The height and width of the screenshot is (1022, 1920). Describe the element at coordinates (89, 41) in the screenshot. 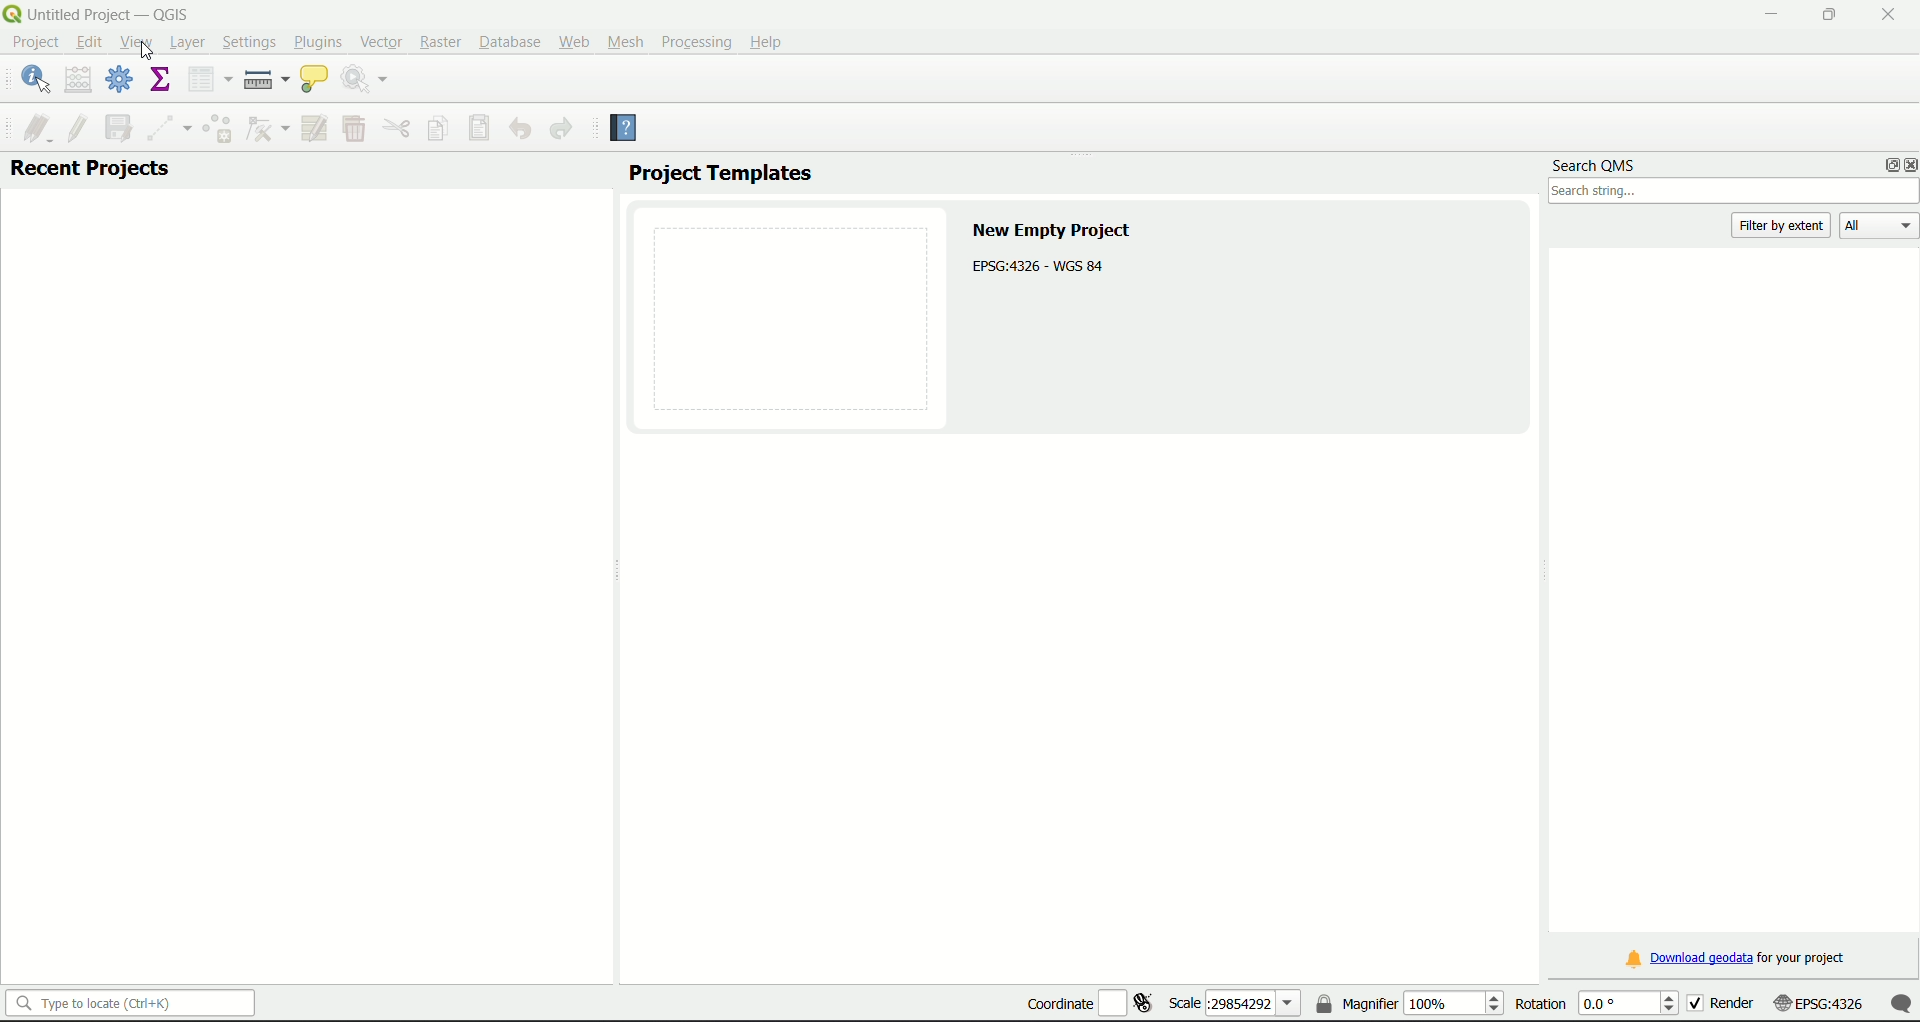

I see `edit` at that location.